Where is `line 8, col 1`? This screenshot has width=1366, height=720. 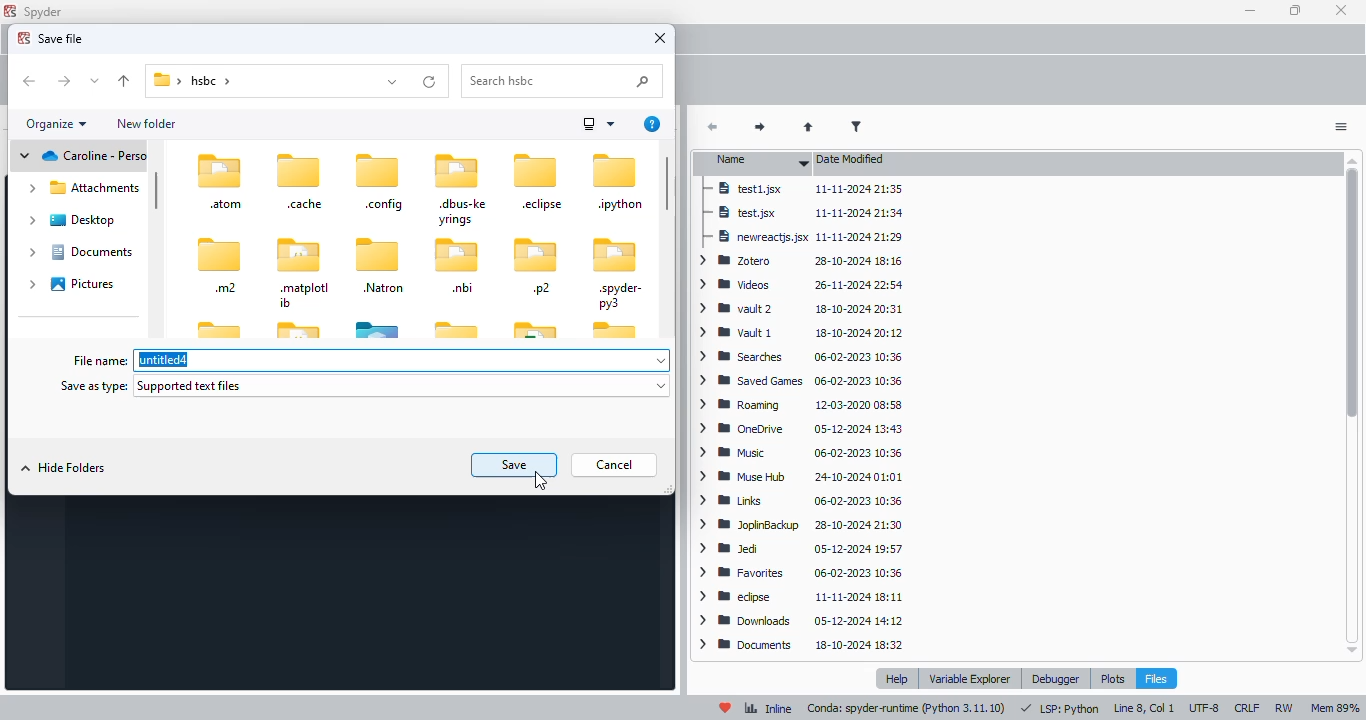
line 8, col 1 is located at coordinates (1143, 709).